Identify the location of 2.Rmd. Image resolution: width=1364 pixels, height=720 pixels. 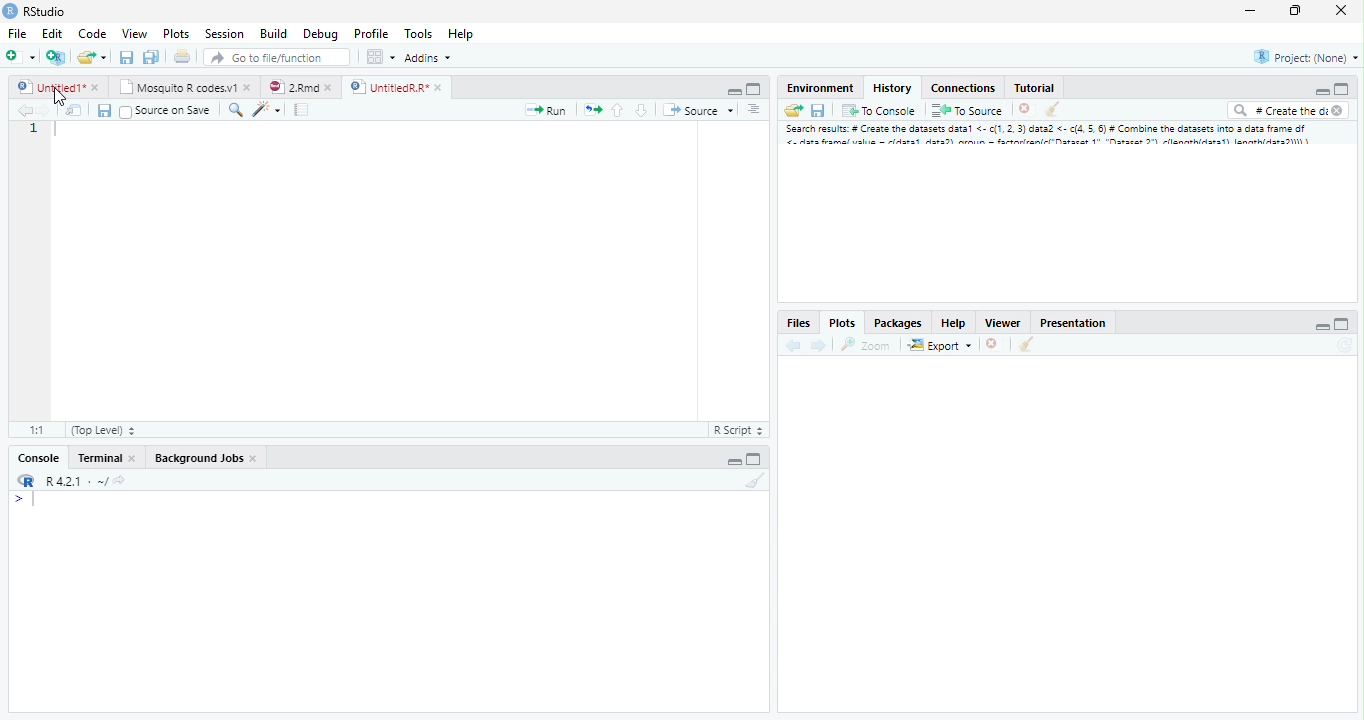
(298, 85).